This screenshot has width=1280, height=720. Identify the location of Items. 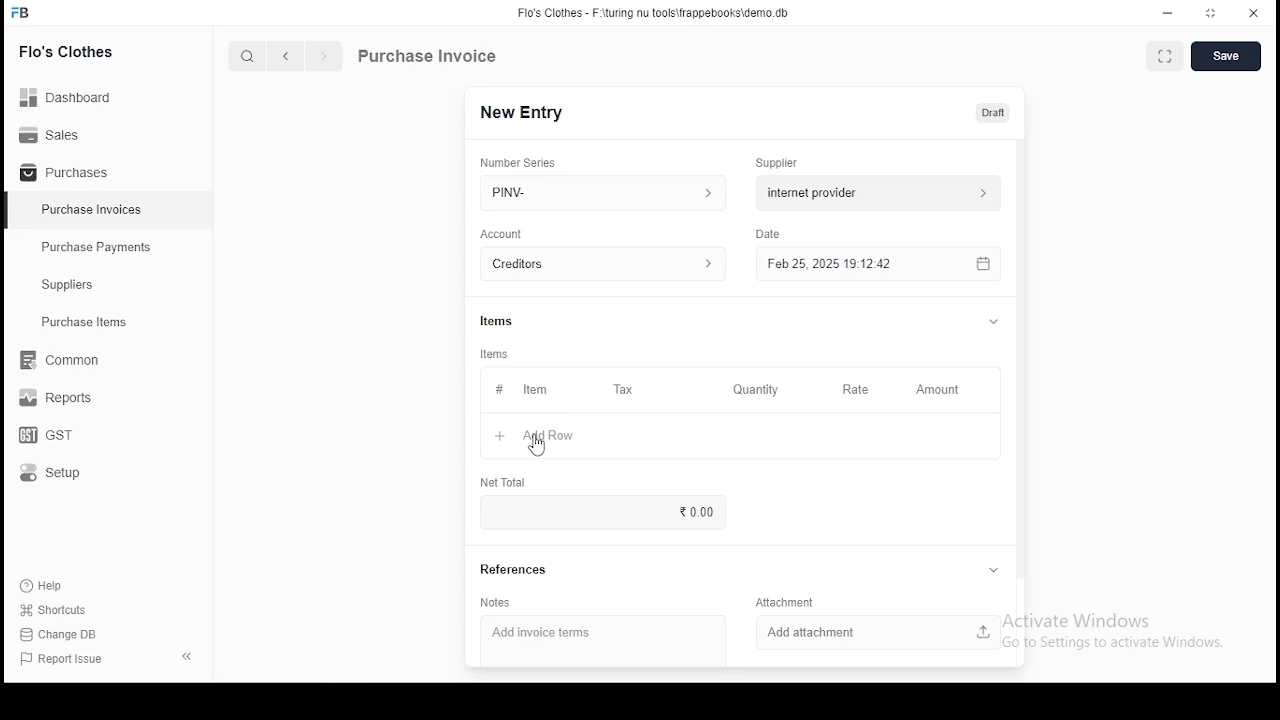
(497, 319).